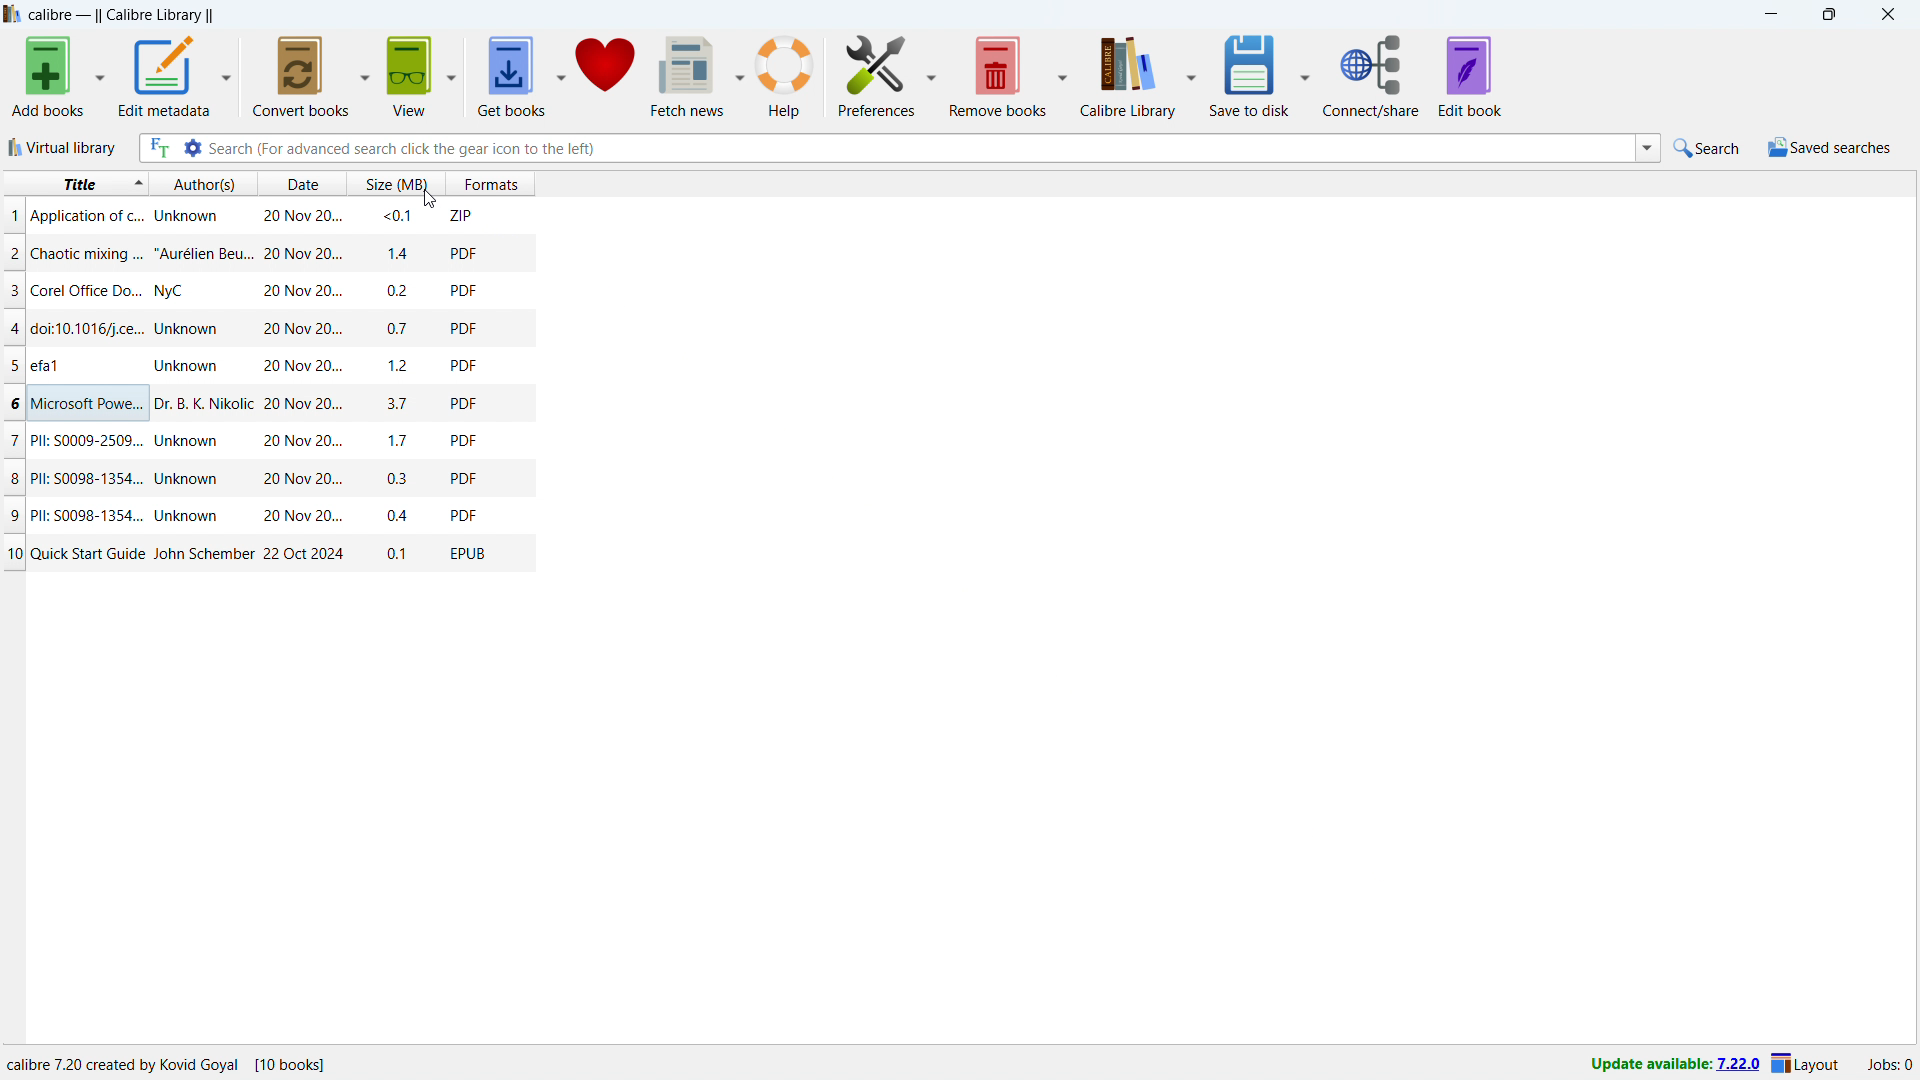  What do you see at coordinates (62, 366) in the screenshot?
I see `title` at bounding box center [62, 366].